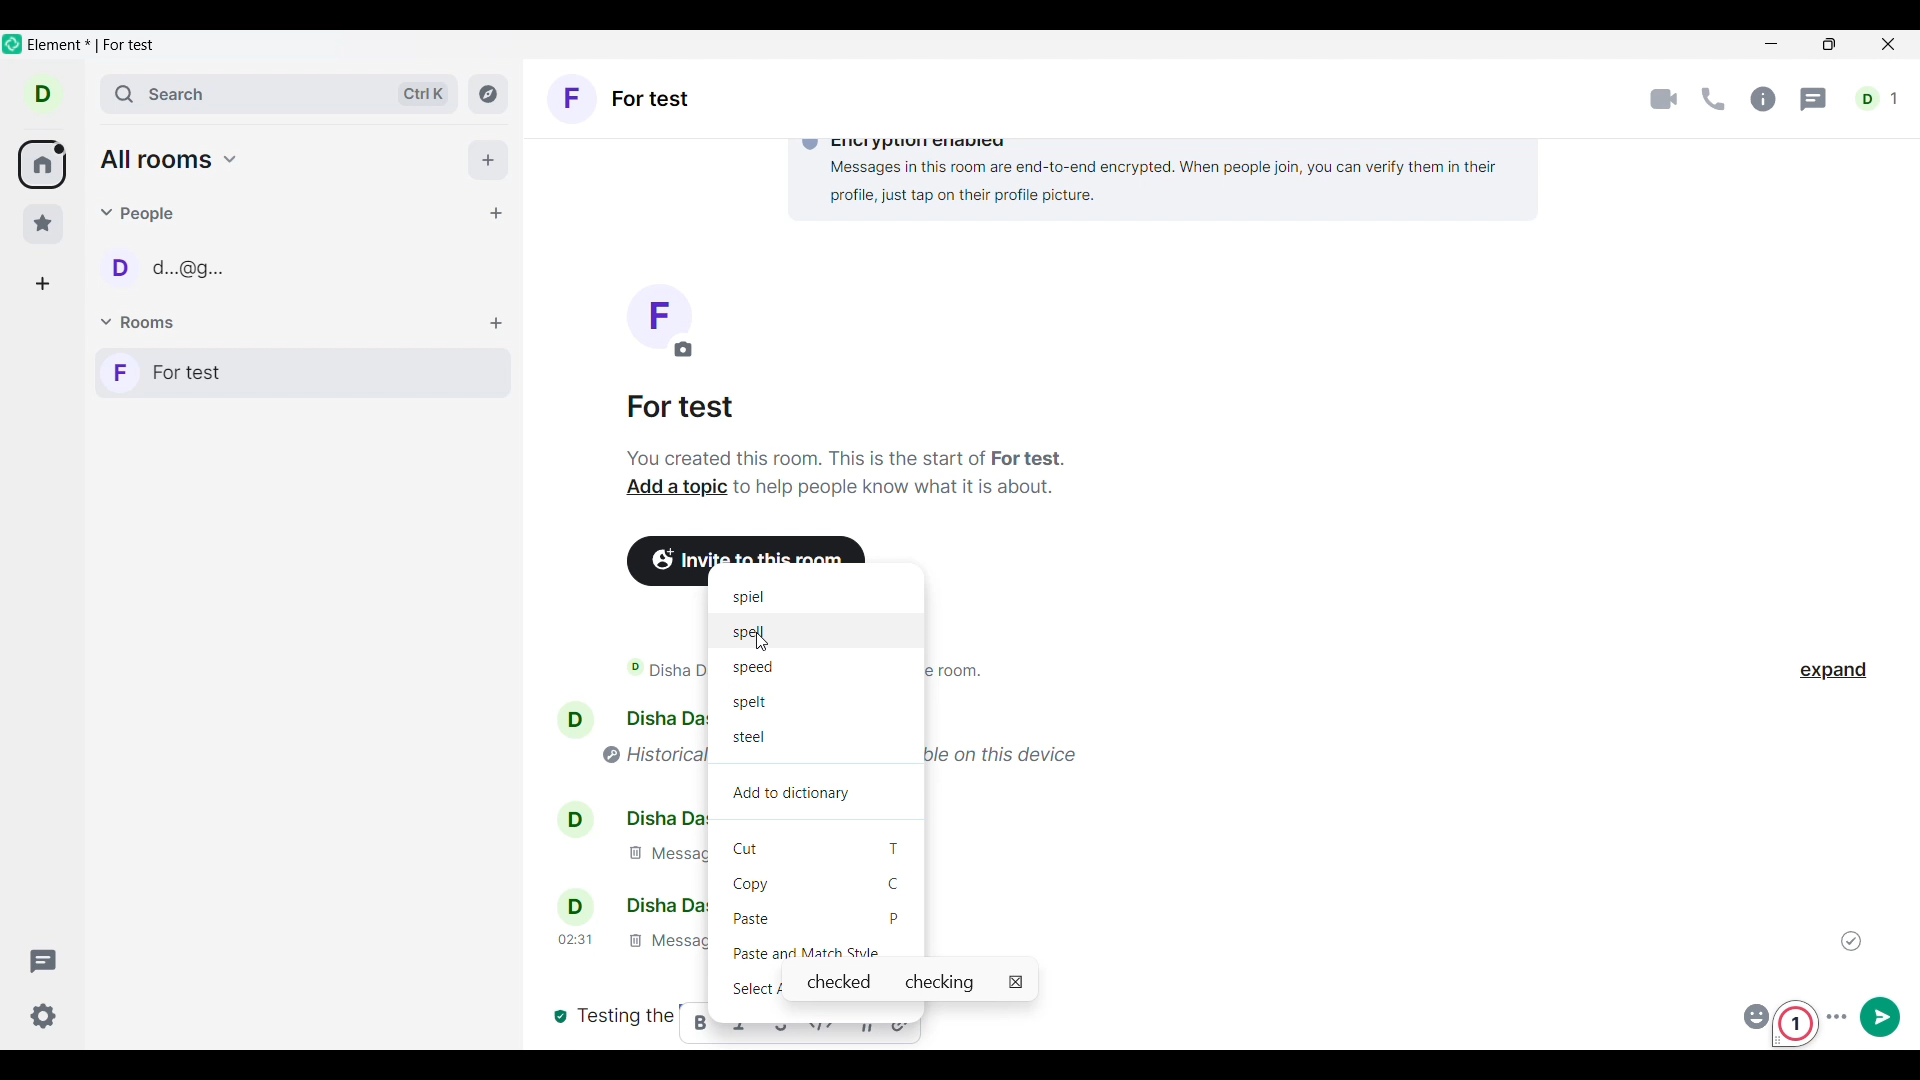  Describe the element at coordinates (42, 284) in the screenshot. I see `Create a space` at that location.